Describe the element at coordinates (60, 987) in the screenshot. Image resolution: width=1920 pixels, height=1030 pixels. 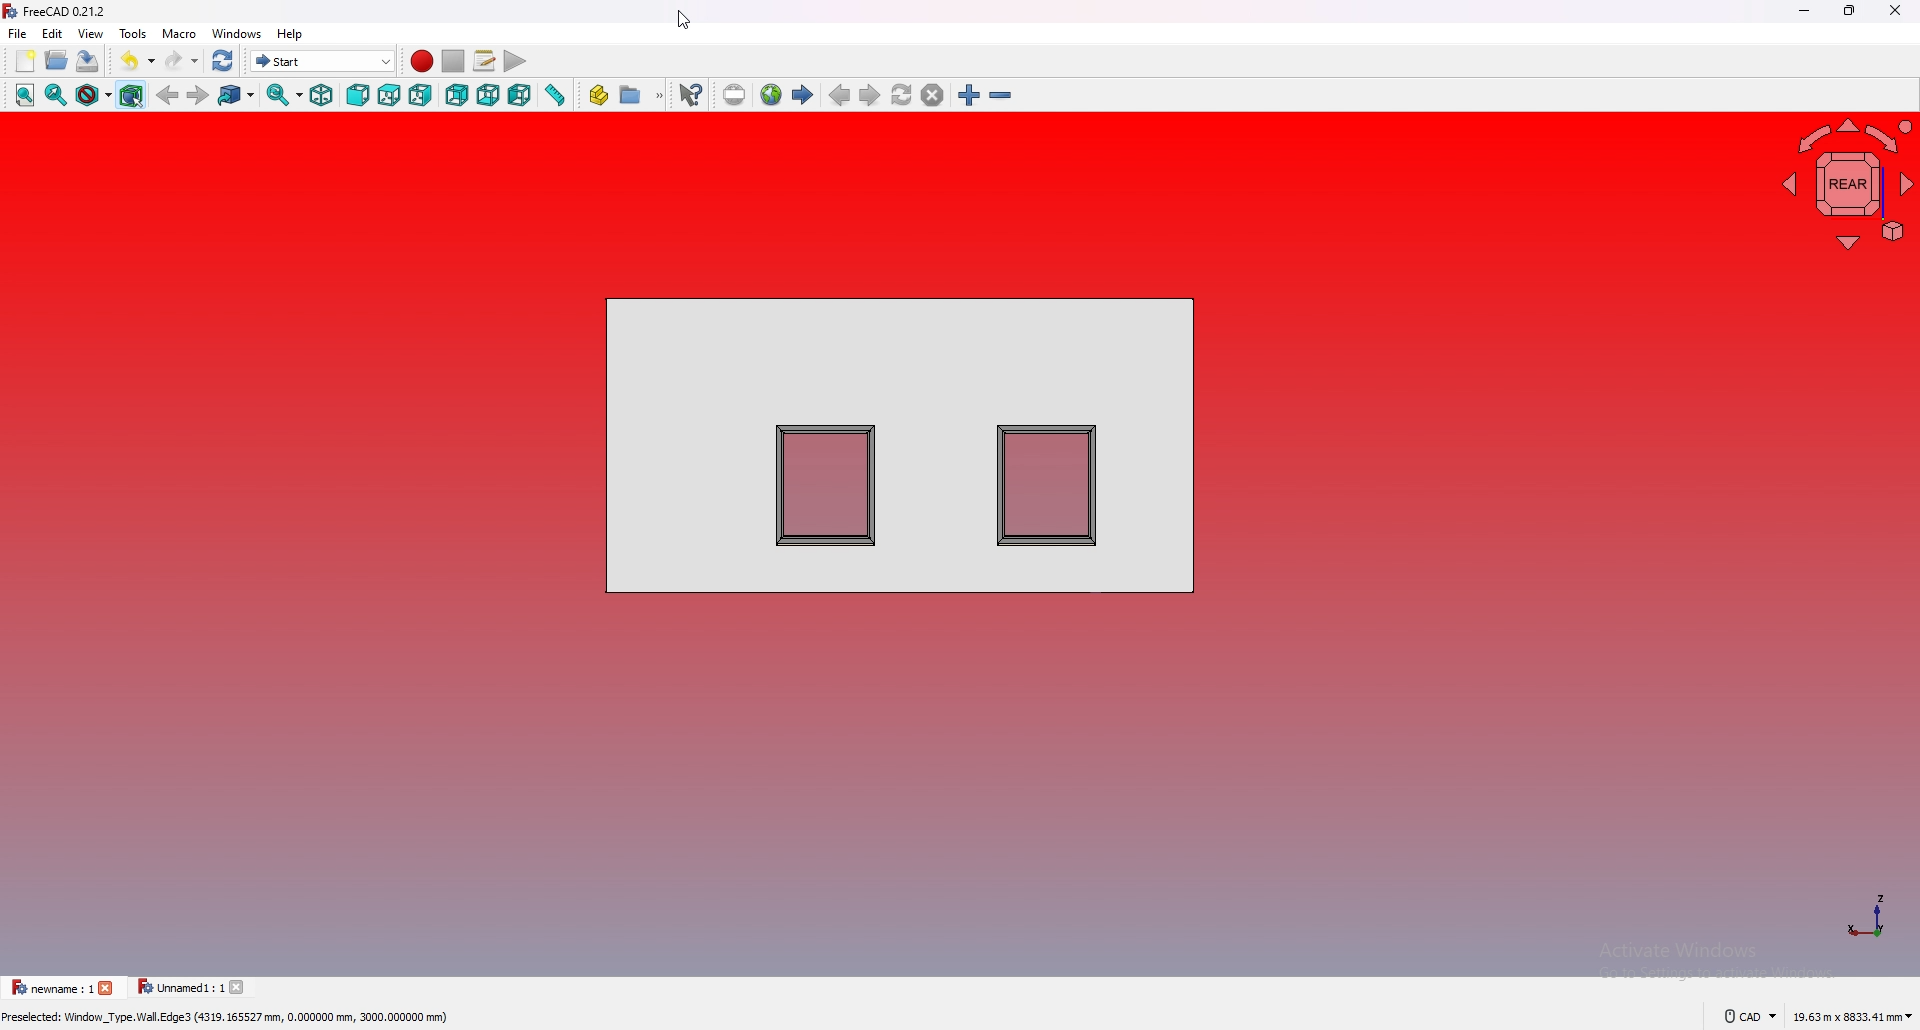
I see `tab 1` at that location.